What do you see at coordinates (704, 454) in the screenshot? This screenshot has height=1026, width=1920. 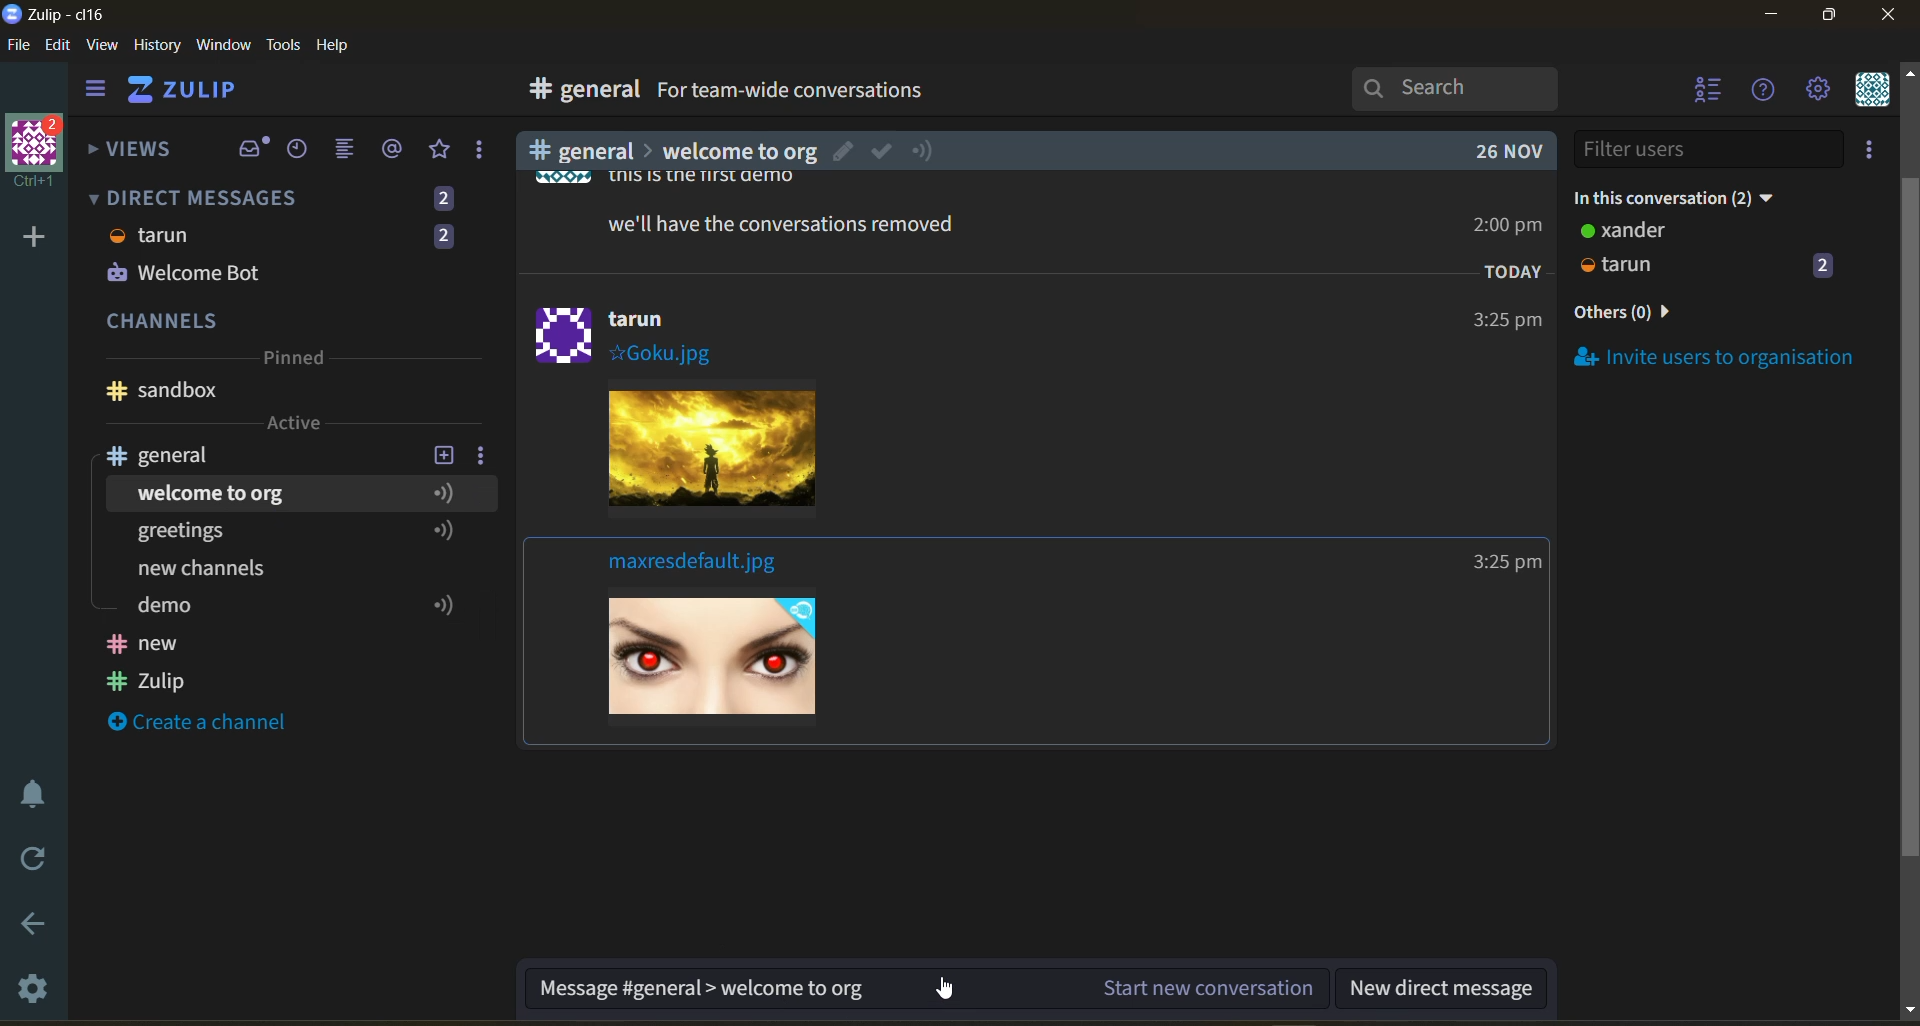 I see `` at bounding box center [704, 454].